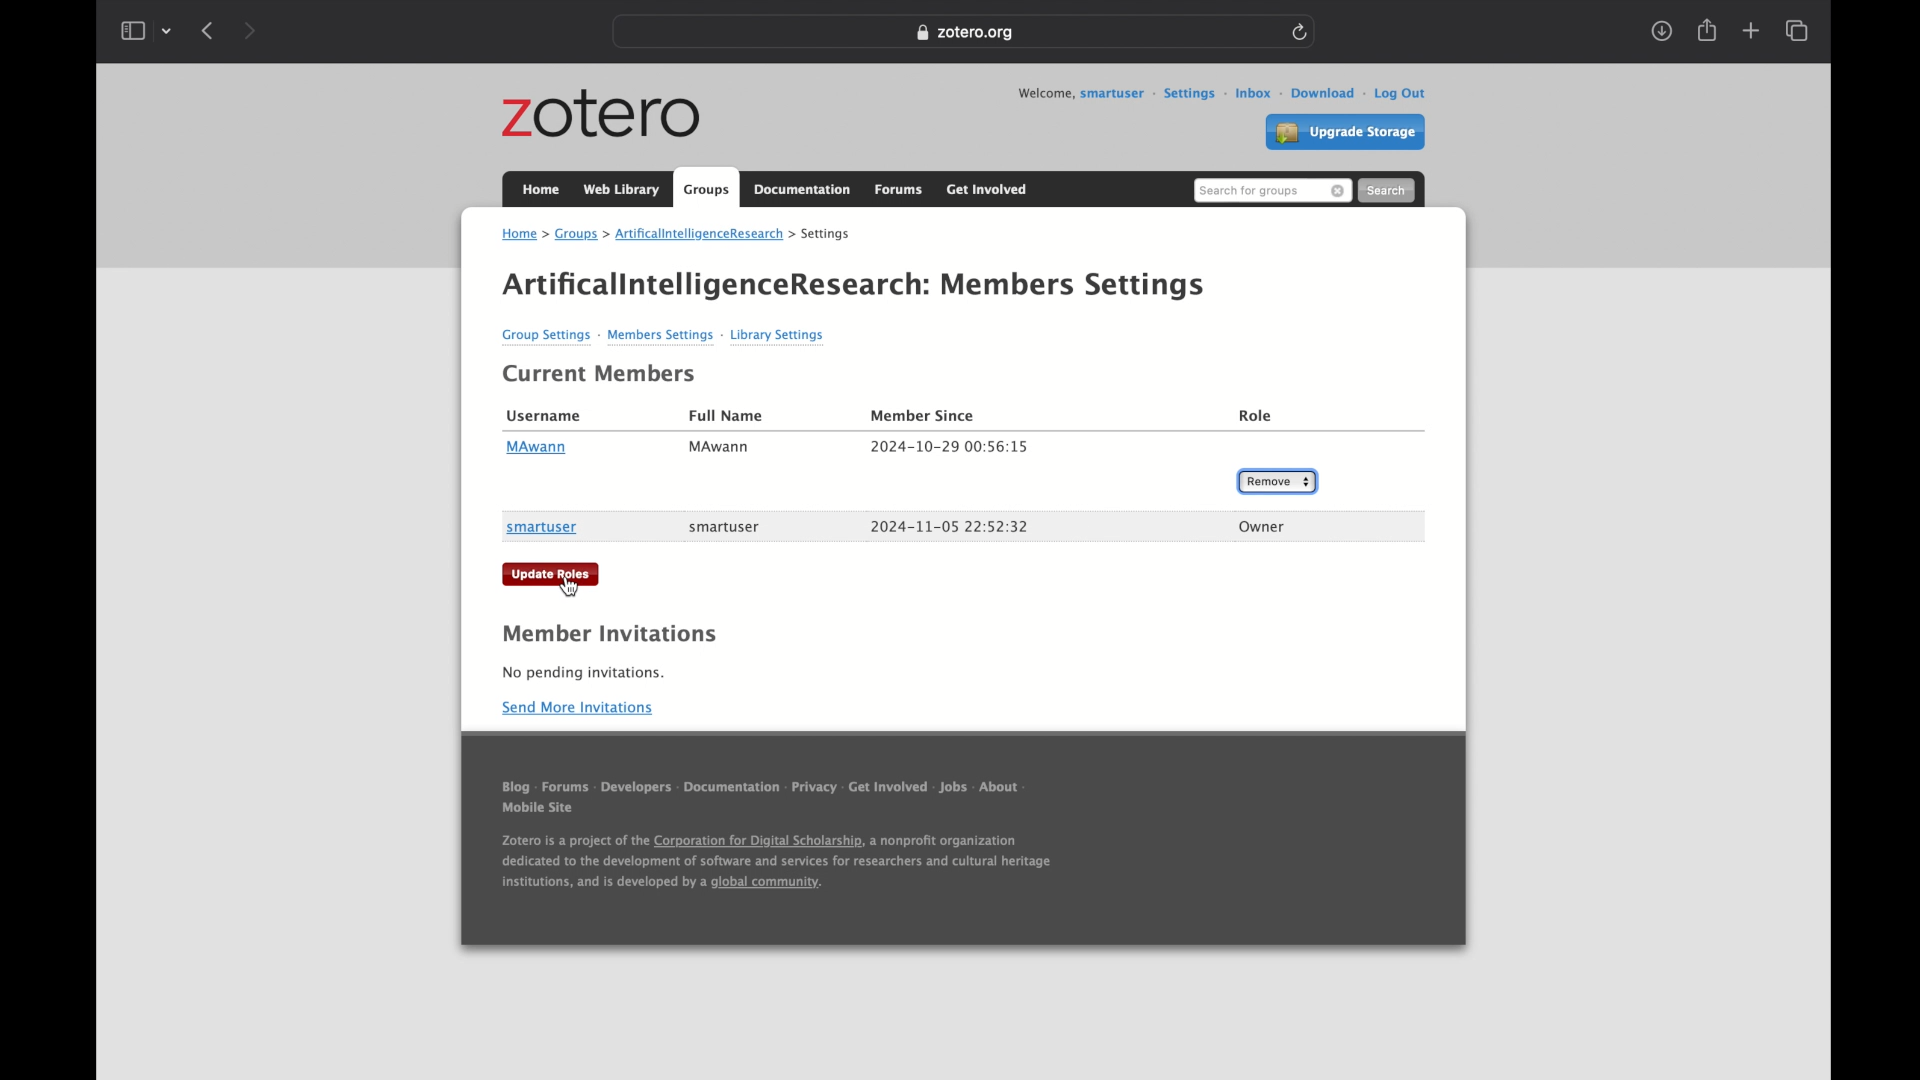  I want to click on role, so click(1257, 417).